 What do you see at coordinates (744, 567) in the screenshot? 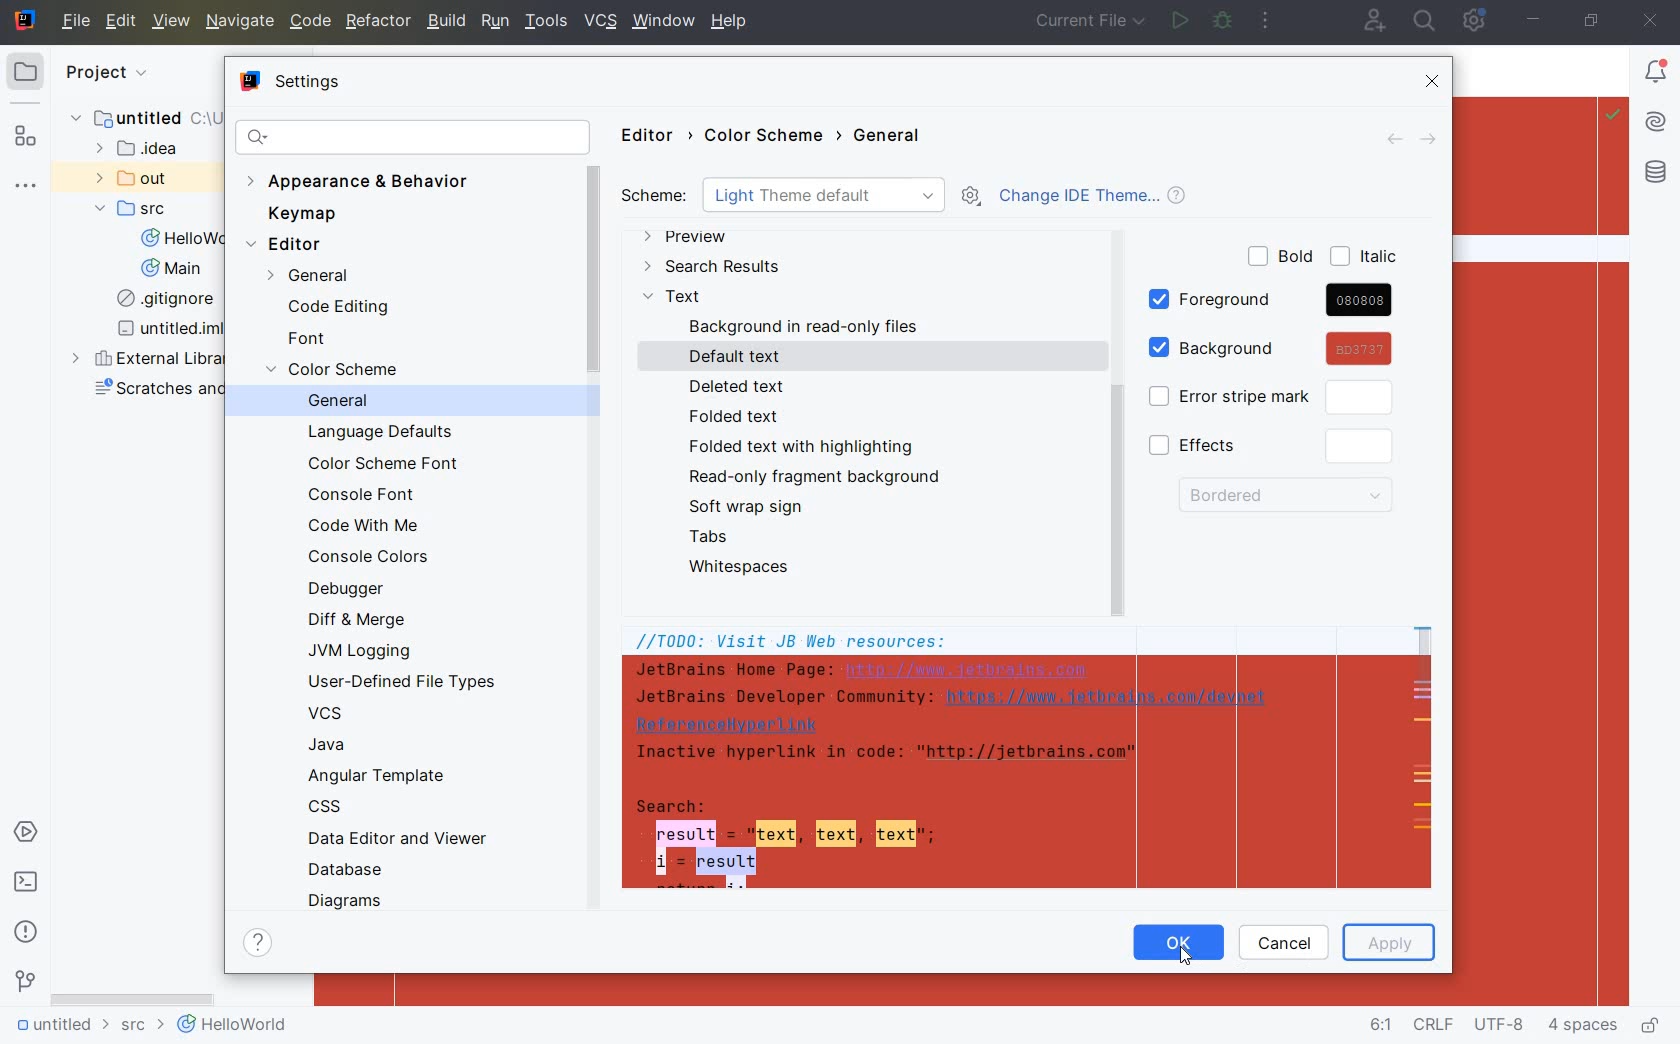
I see `WHITESPACES` at bounding box center [744, 567].